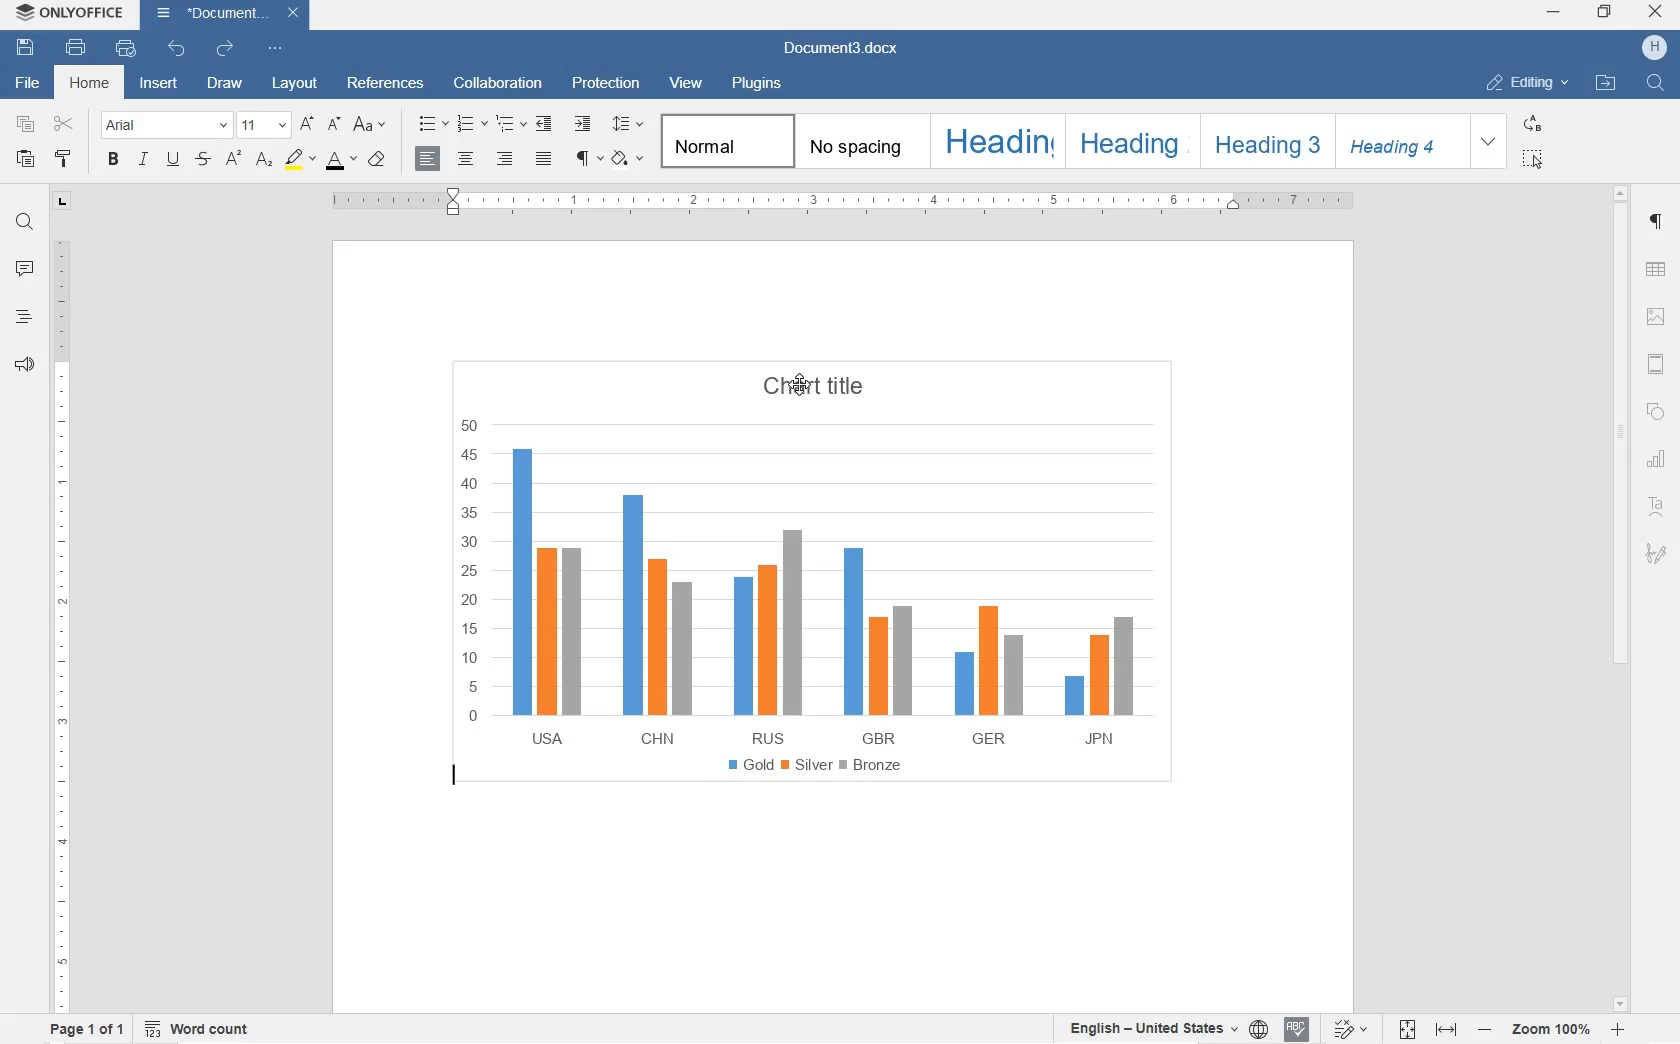 This screenshot has height=1044, width=1680. I want to click on SIGNATURE, so click(1656, 556).